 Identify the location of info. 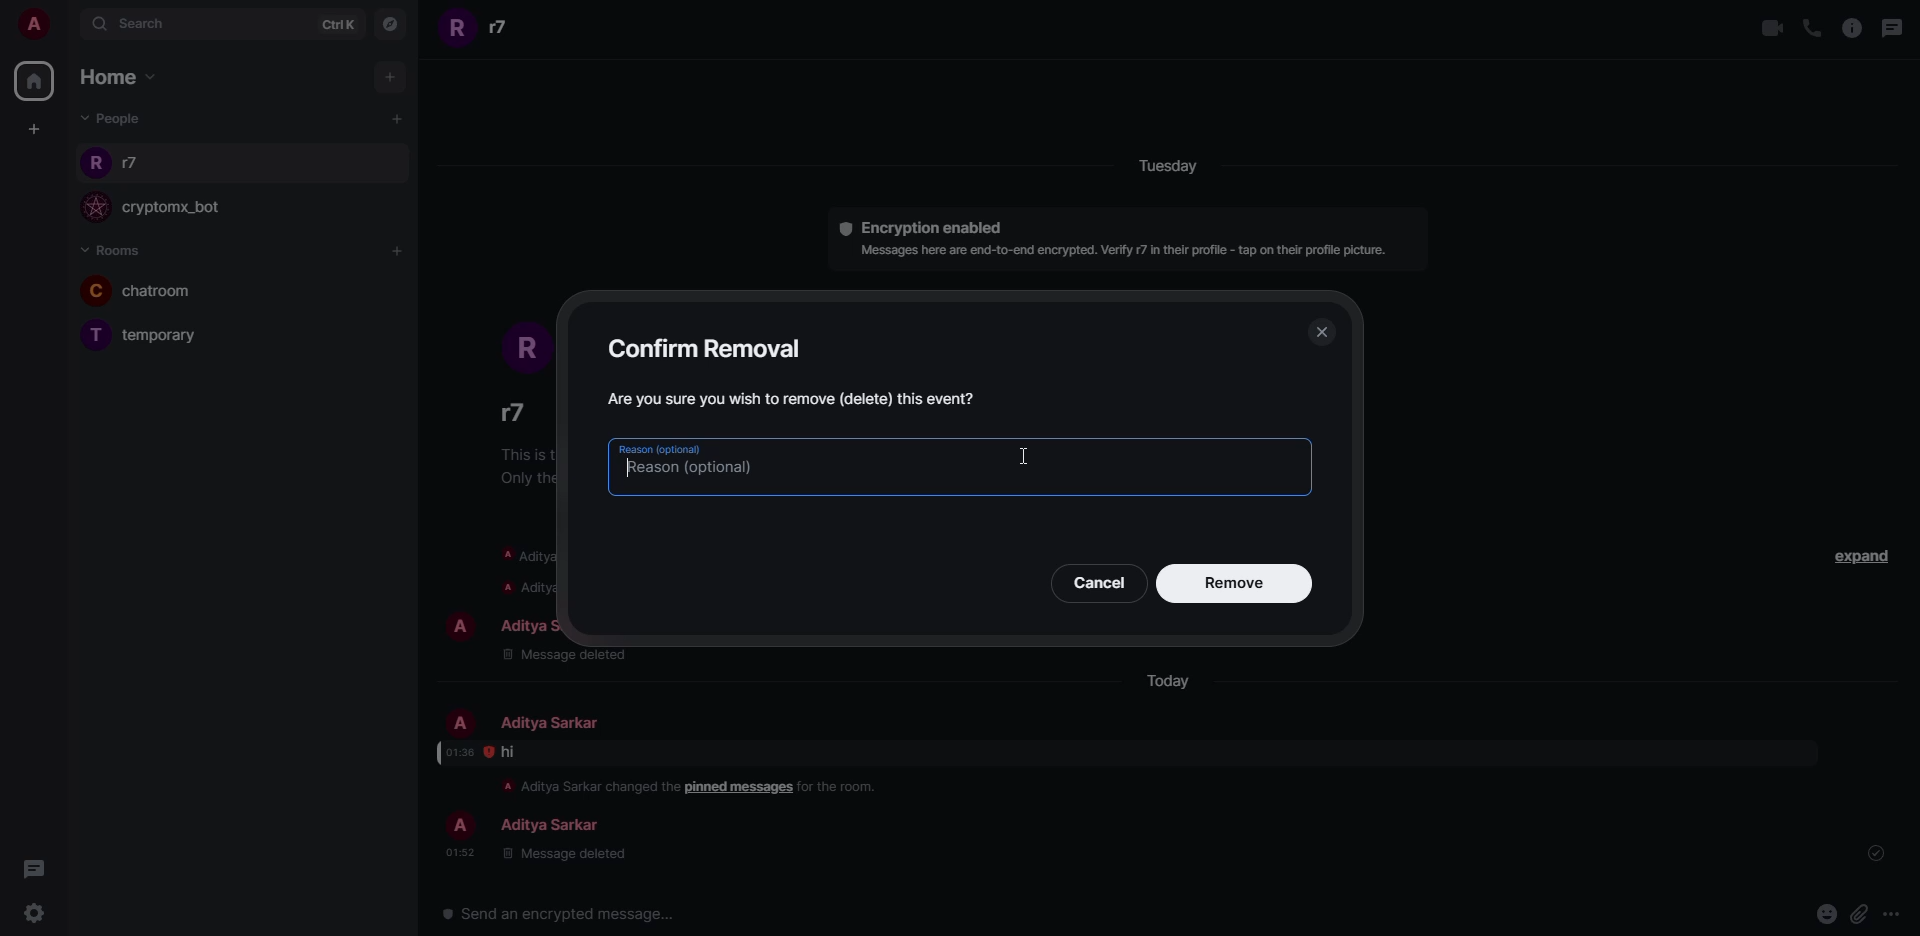
(1126, 251).